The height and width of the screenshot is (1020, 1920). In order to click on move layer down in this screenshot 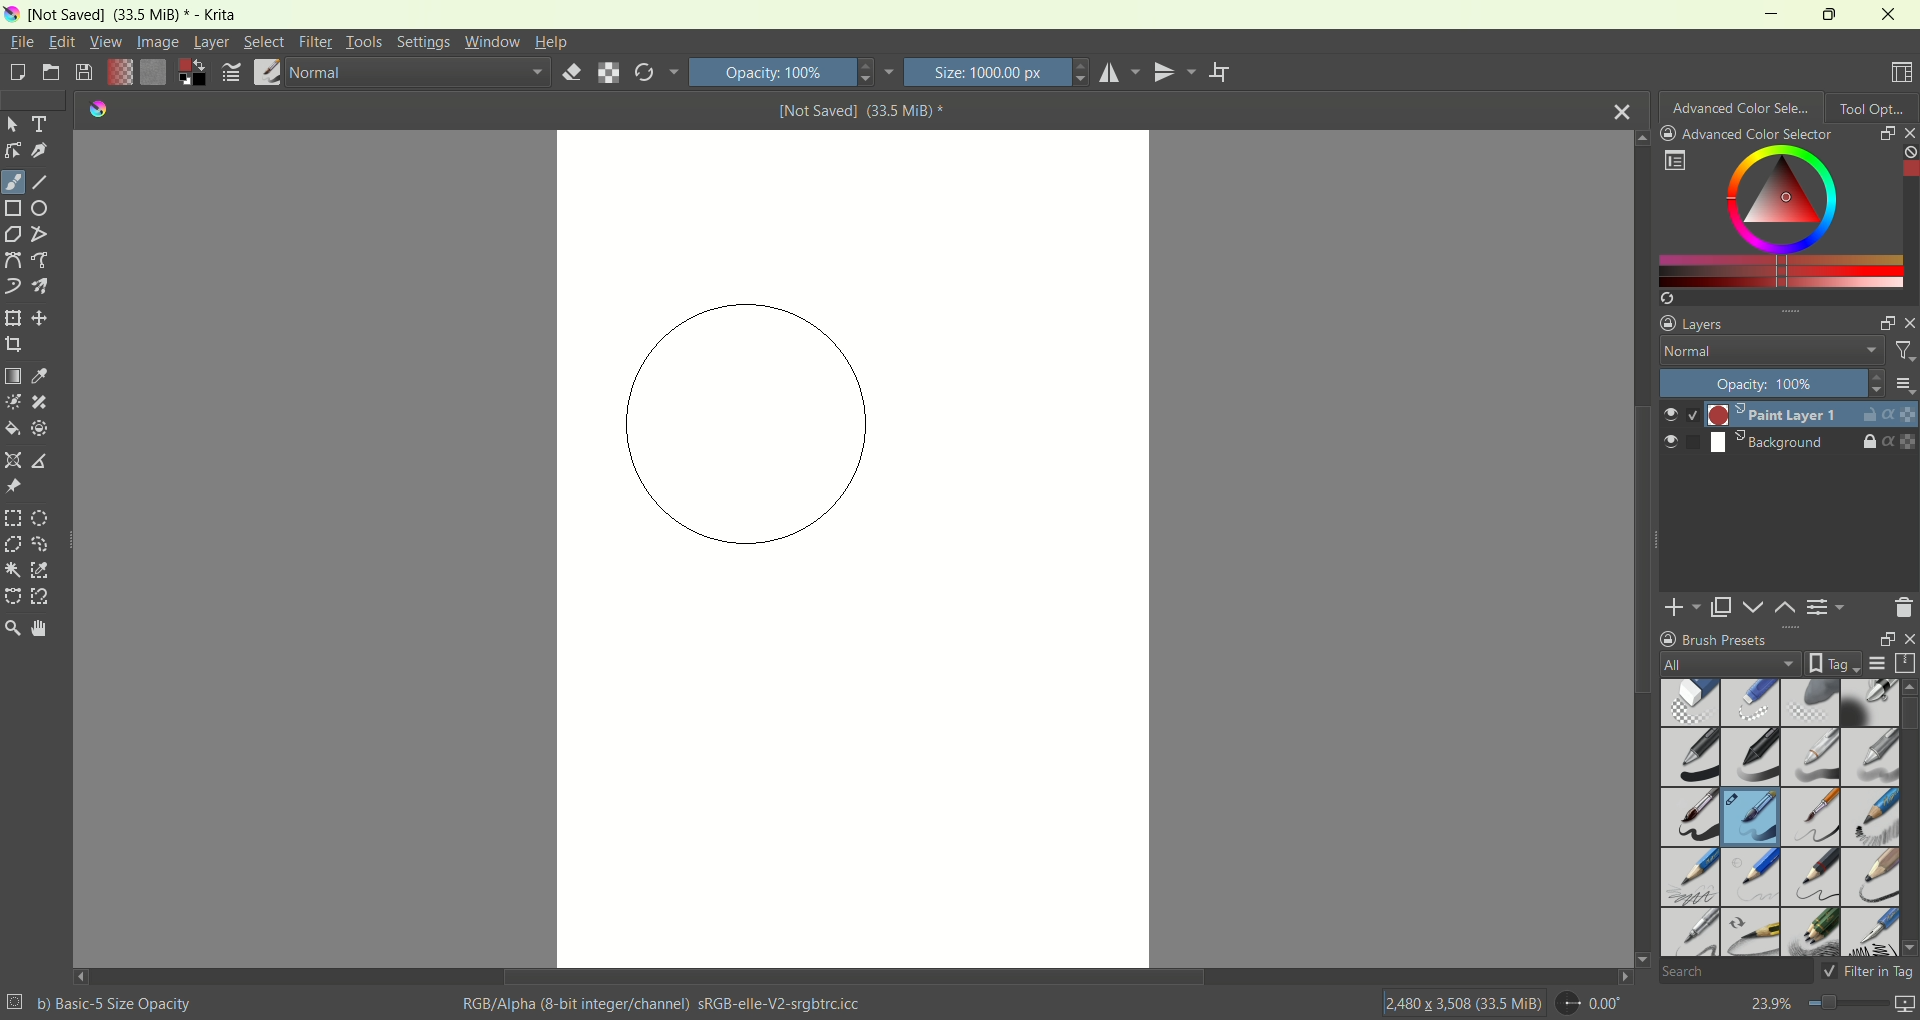, I will do `click(1755, 607)`.